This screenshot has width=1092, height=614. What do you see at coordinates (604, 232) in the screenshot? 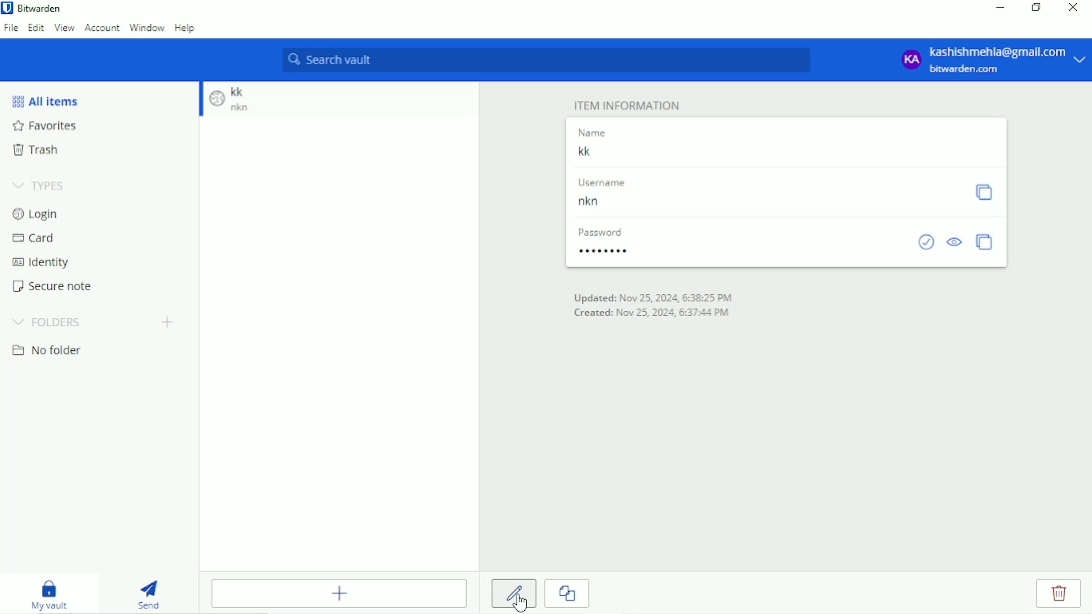
I see `password label` at bounding box center [604, 232].